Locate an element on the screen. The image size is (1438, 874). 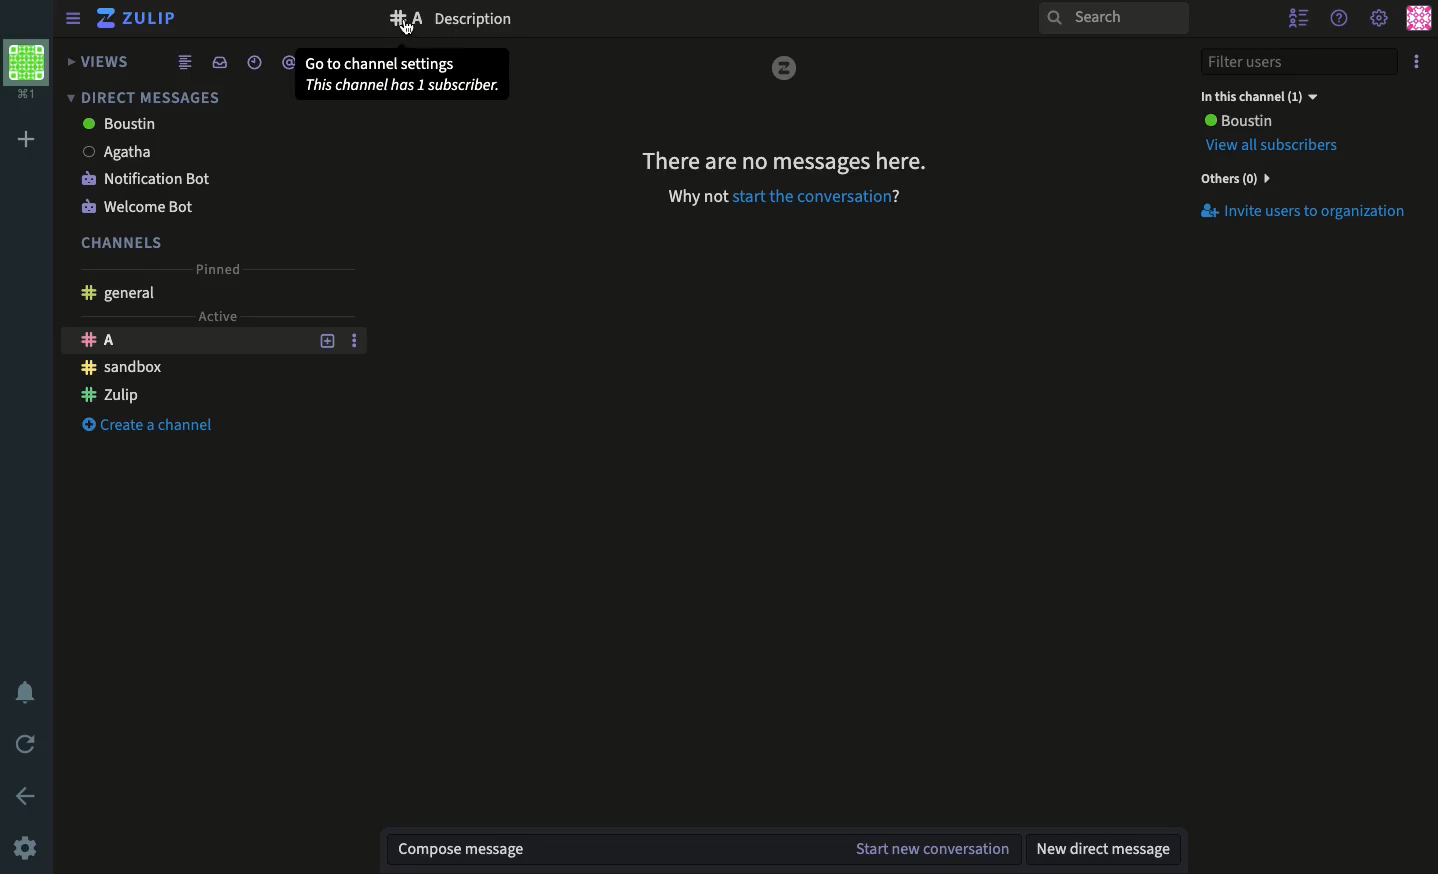
cursor is located at coordinates (407, 27).